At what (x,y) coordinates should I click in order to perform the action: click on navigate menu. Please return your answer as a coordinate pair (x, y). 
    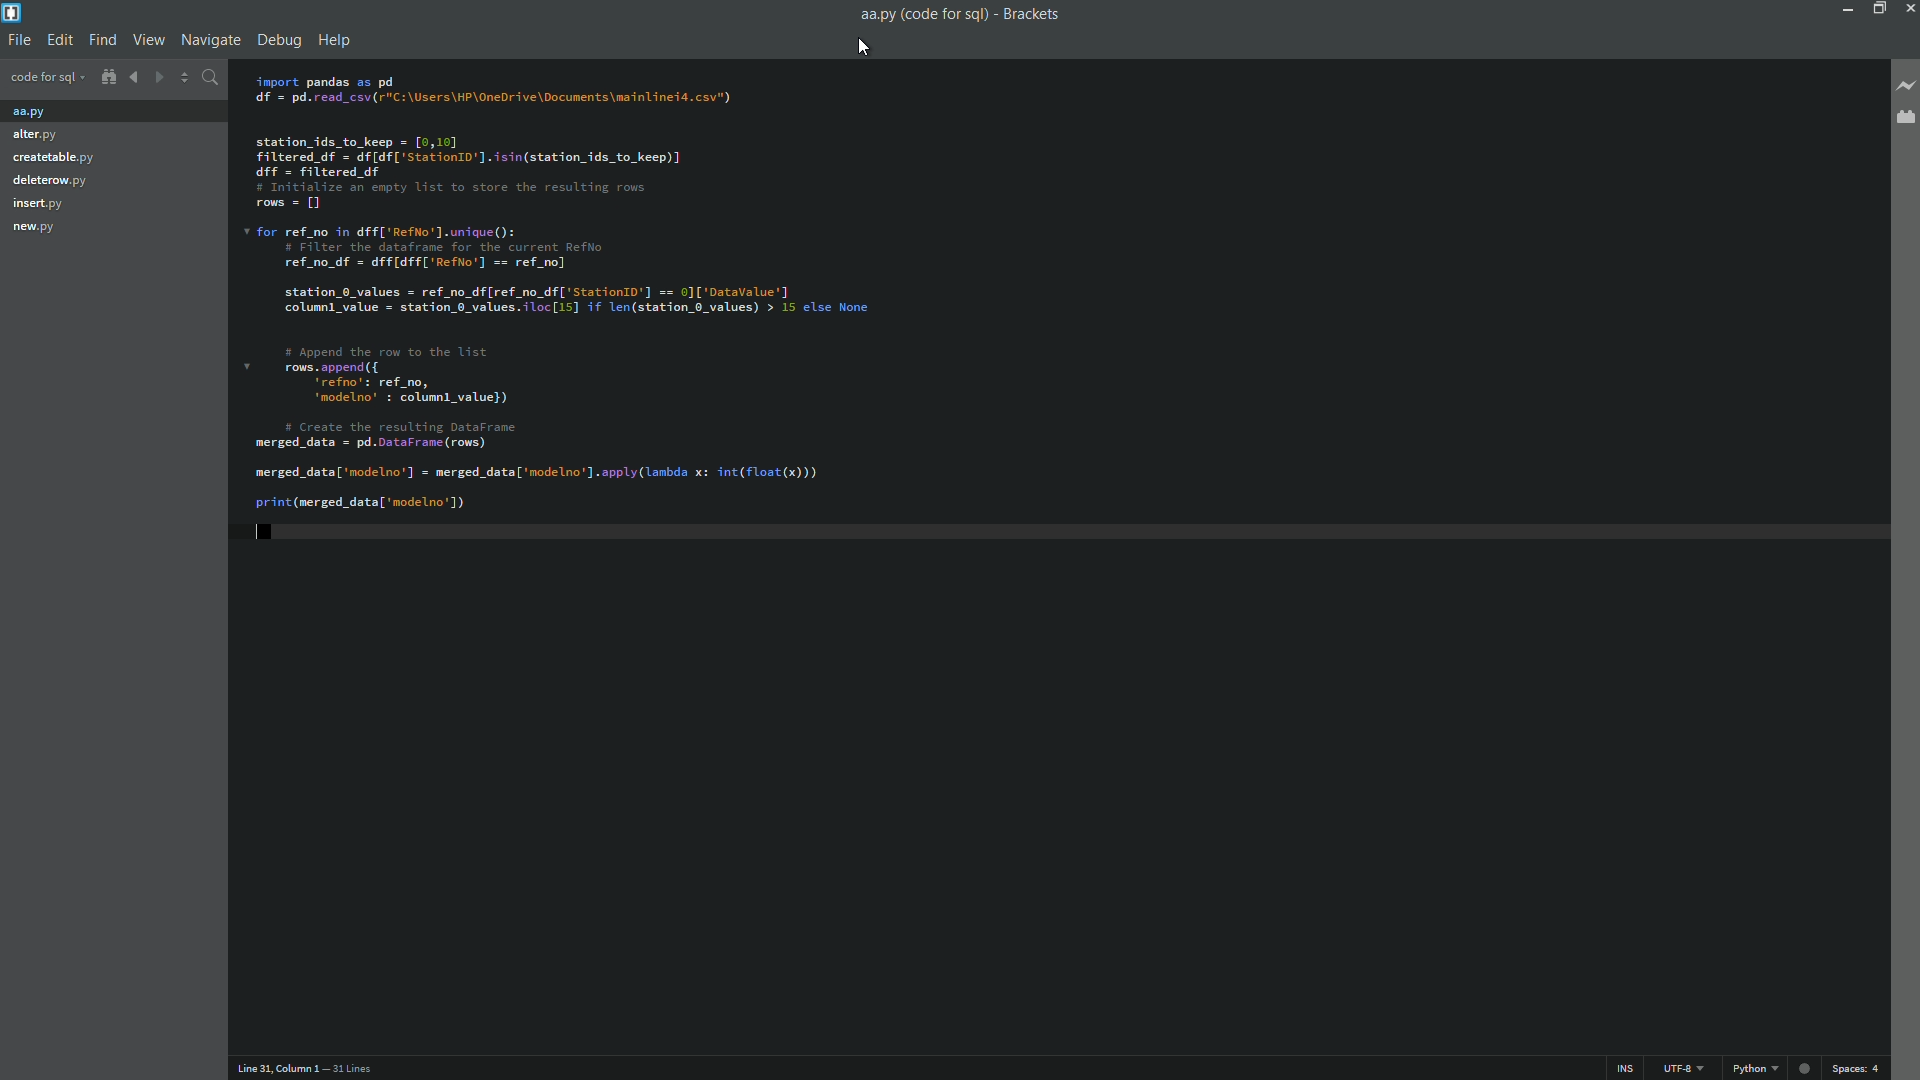
    Looking at the image, I should click on (211, 41).